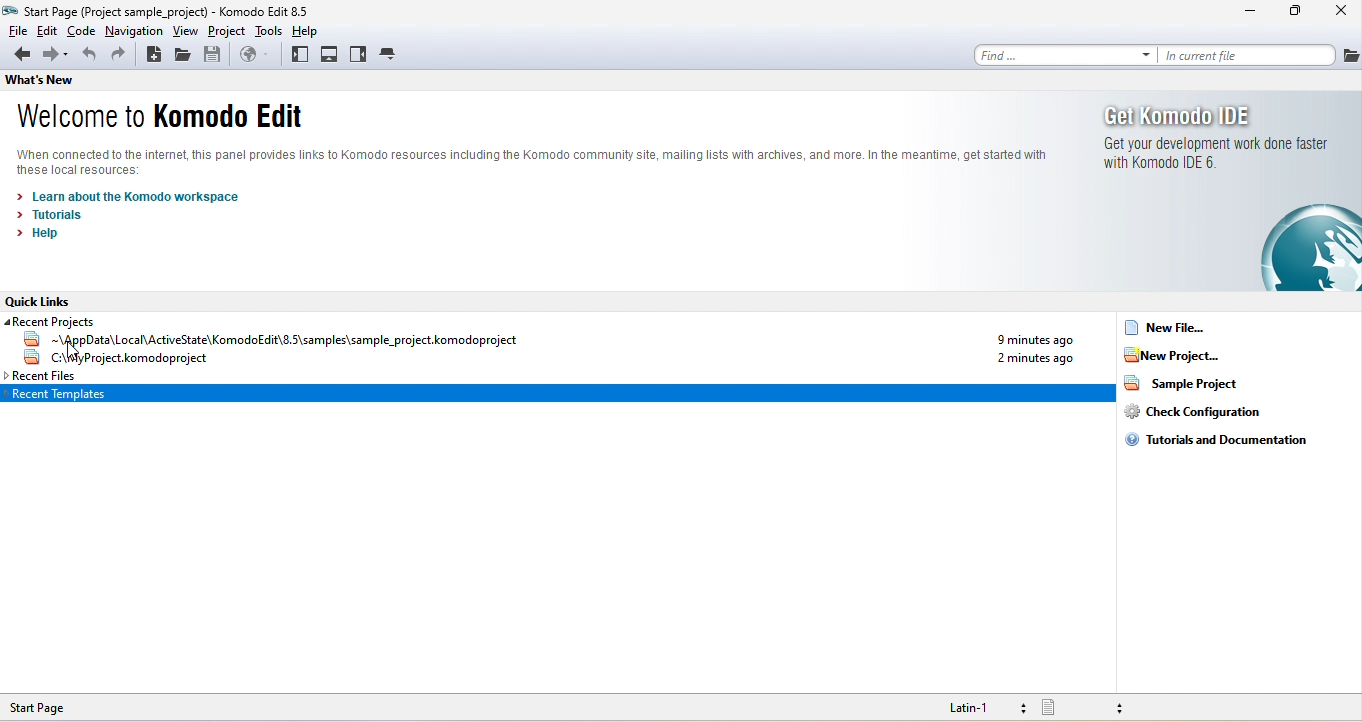  What do you see at coordinates (94, 376) in the screenshot?
I see `recent file` at bounding box center [94, 376].